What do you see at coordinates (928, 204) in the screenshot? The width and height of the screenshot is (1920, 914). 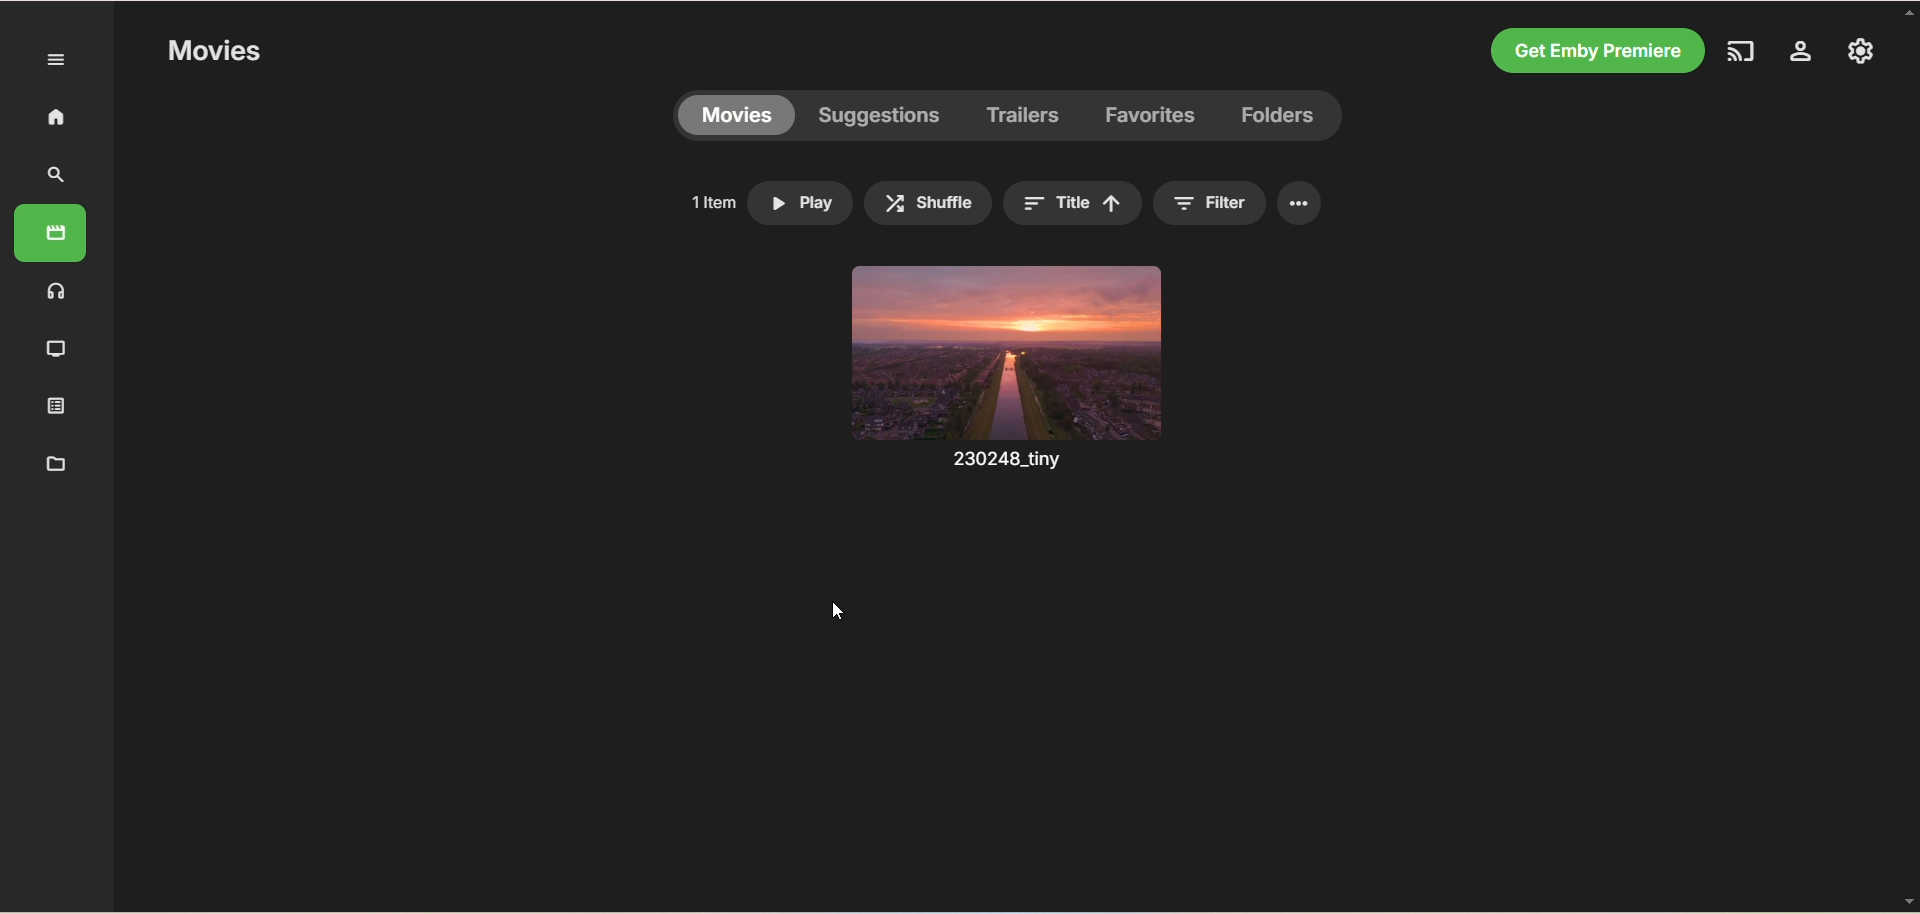 I see `shuffle` at bounding box center [928, 204].